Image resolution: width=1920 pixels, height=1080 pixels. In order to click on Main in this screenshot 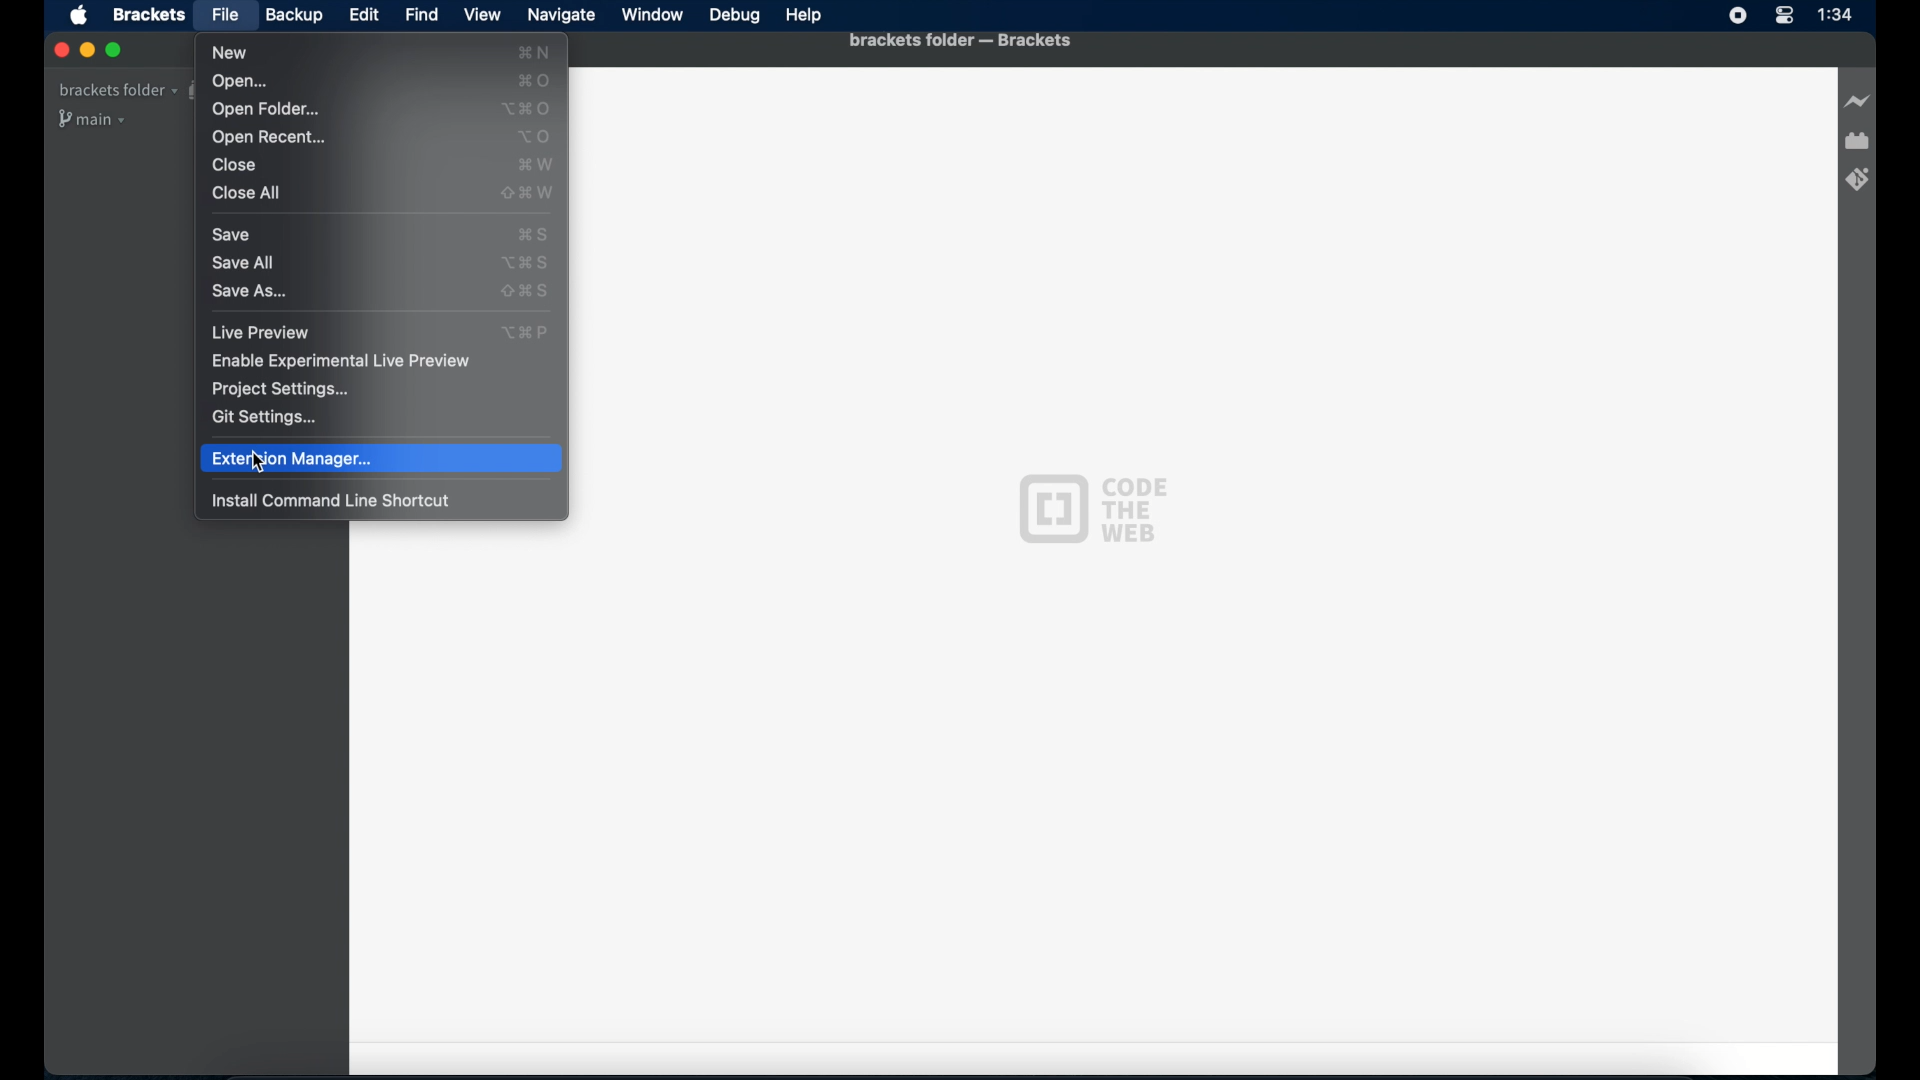, I will do `click(93, 119)`.